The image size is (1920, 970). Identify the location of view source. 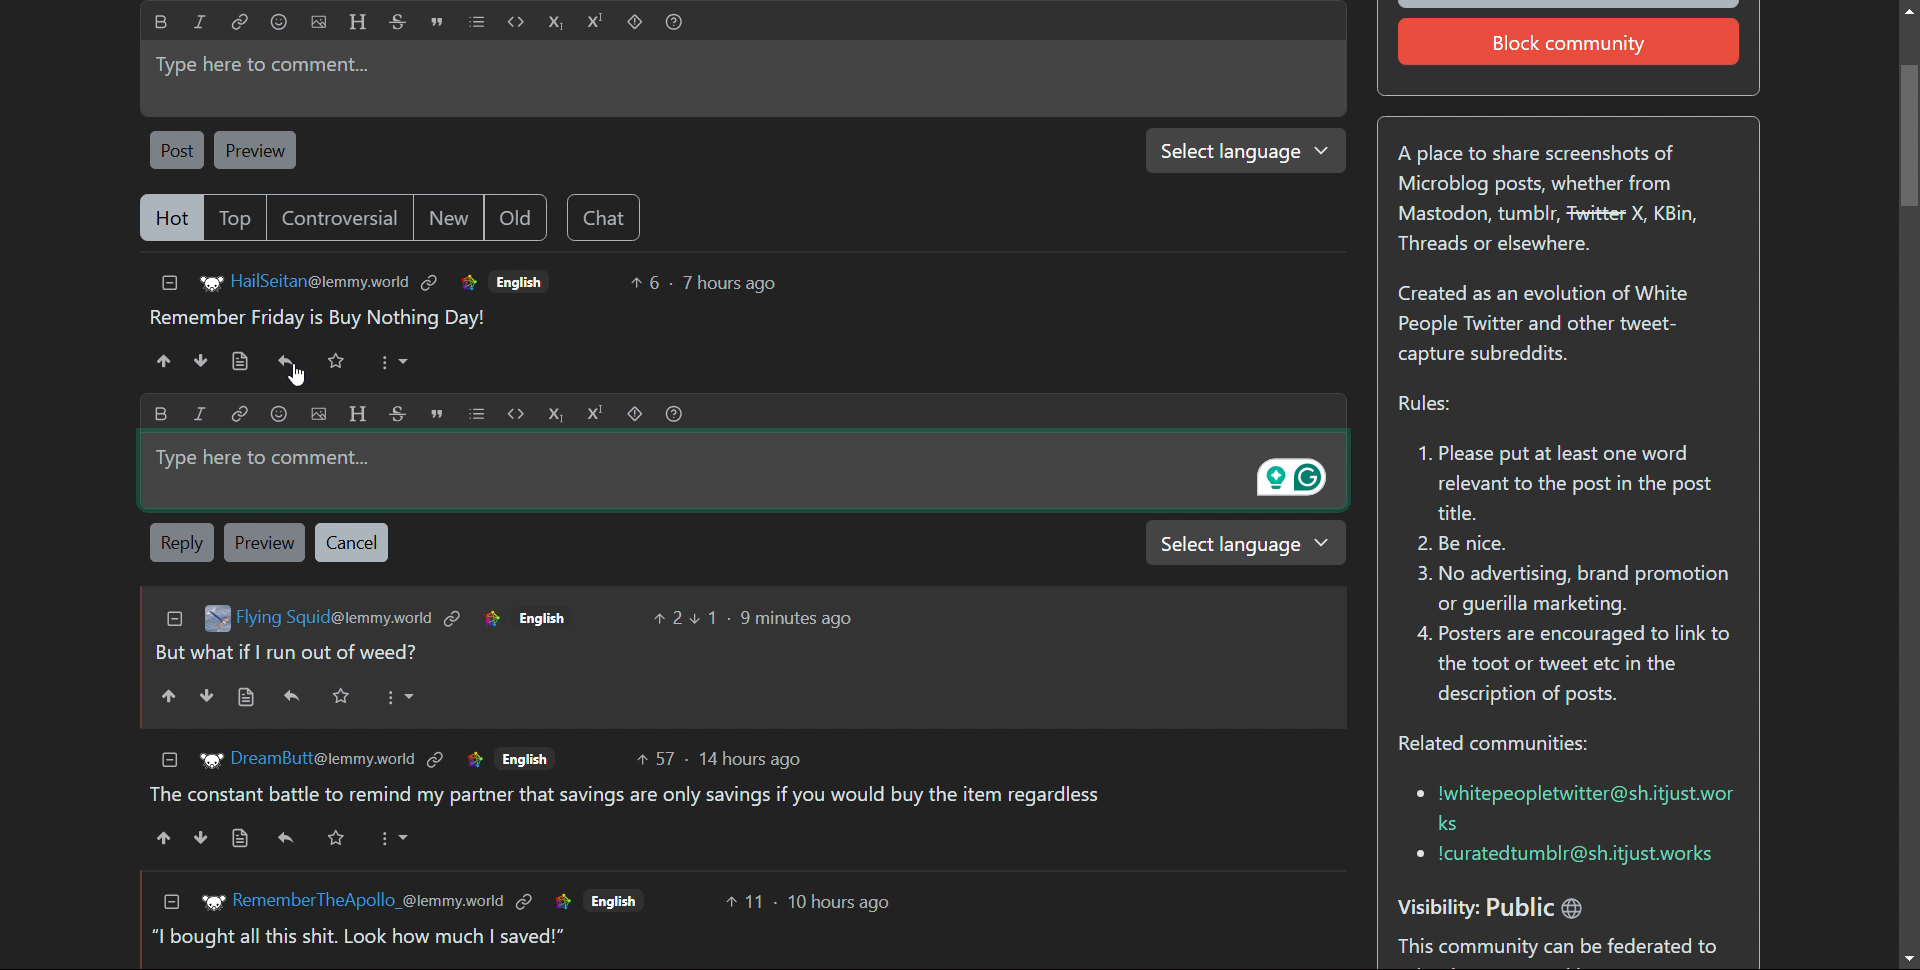
(233, 839).